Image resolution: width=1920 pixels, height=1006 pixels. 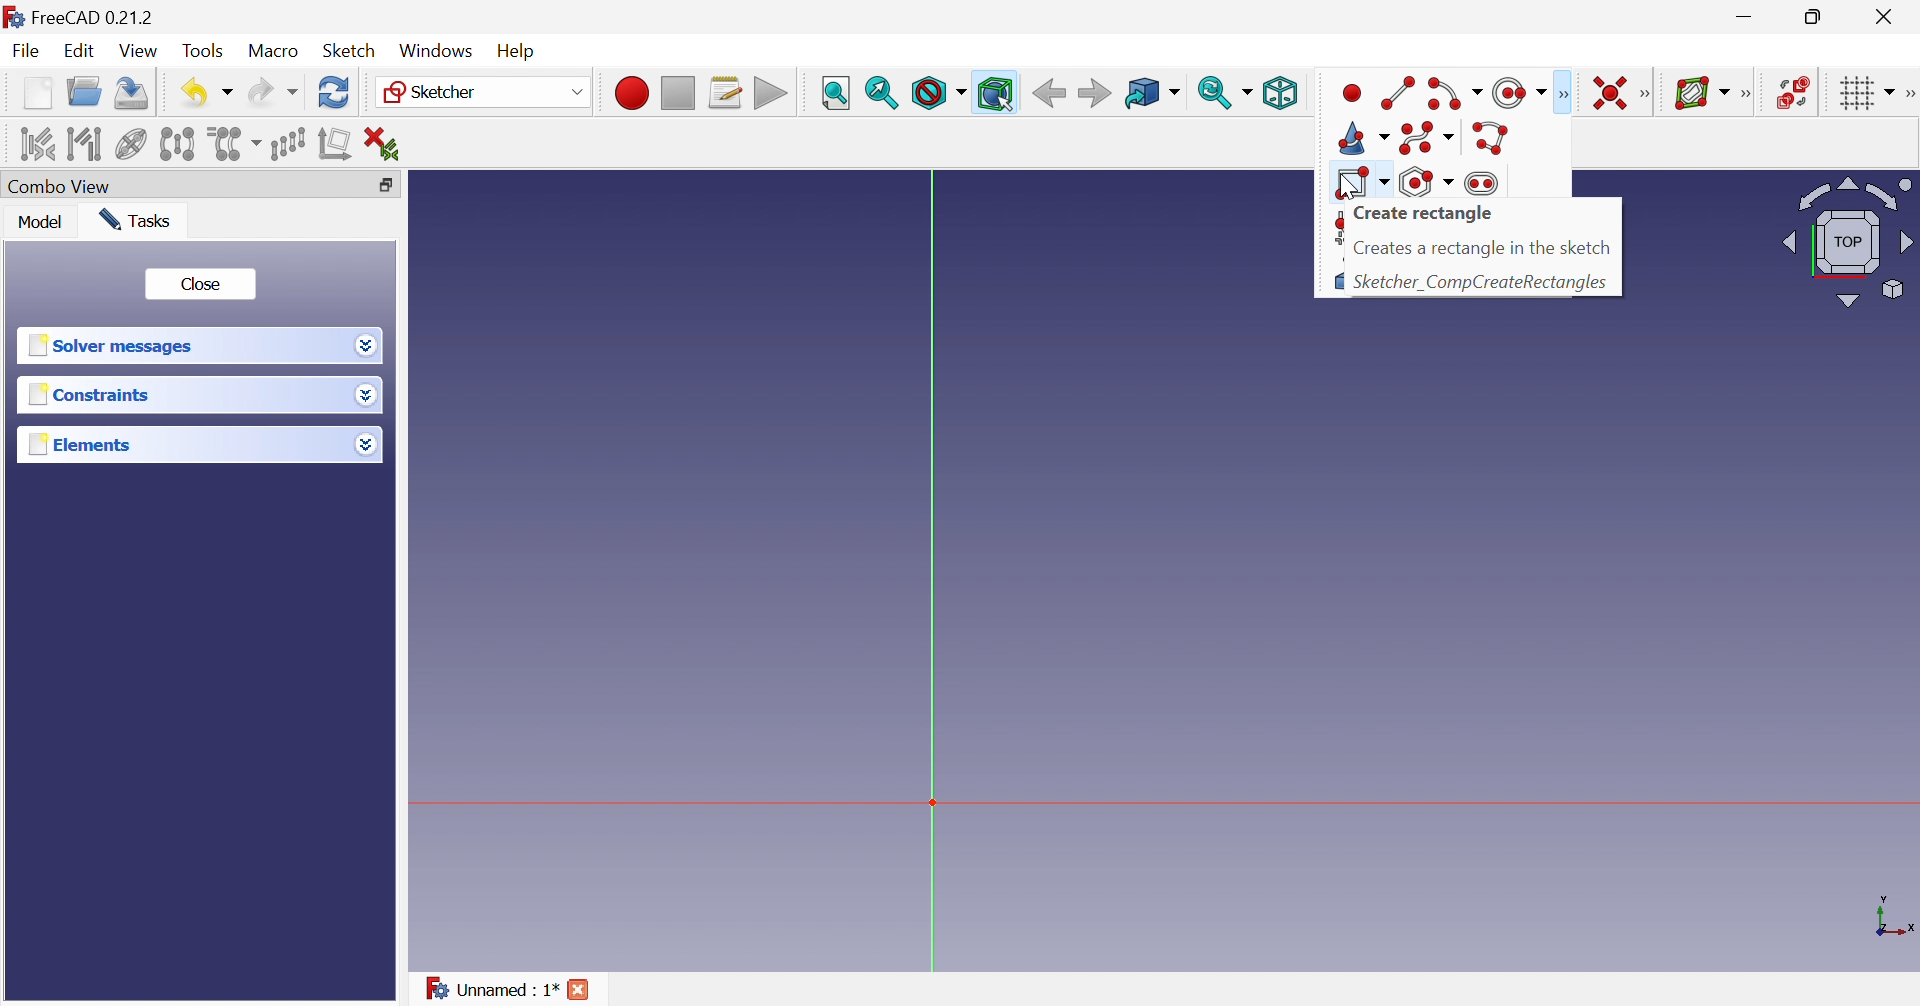 I want to click on Combo view, so click(x=57, y=187).